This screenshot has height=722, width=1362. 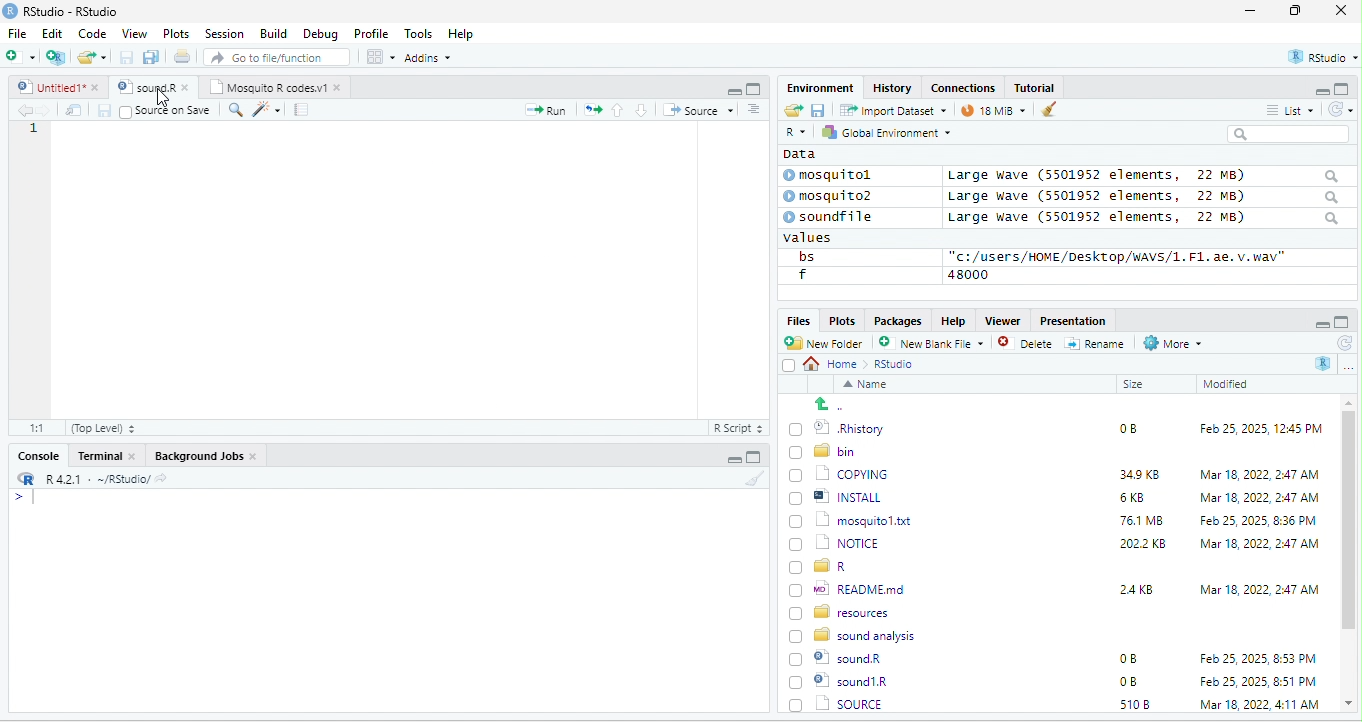 I want to click on Files, so click(x=795, y=320).